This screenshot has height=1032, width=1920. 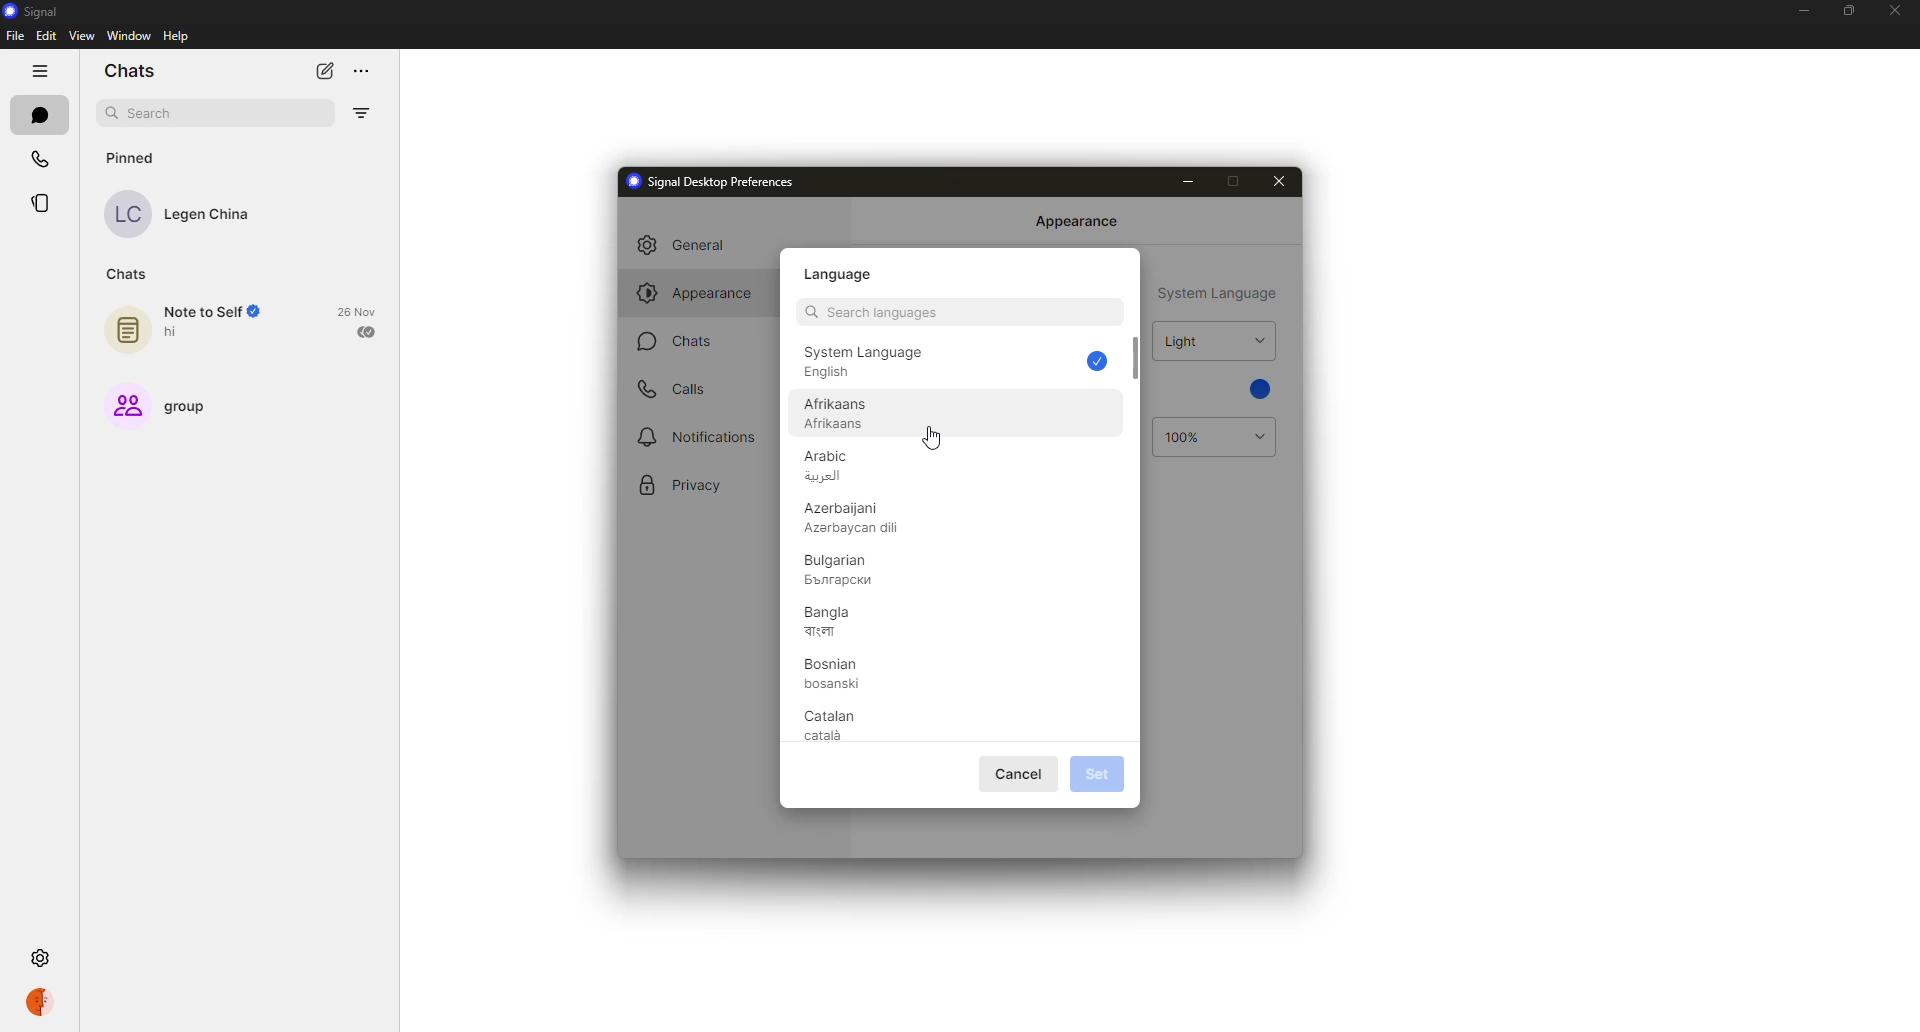 What do you see at coordinates (832, 724) in the screenshot?
I see `catalan` at bounding box center [832, 724].